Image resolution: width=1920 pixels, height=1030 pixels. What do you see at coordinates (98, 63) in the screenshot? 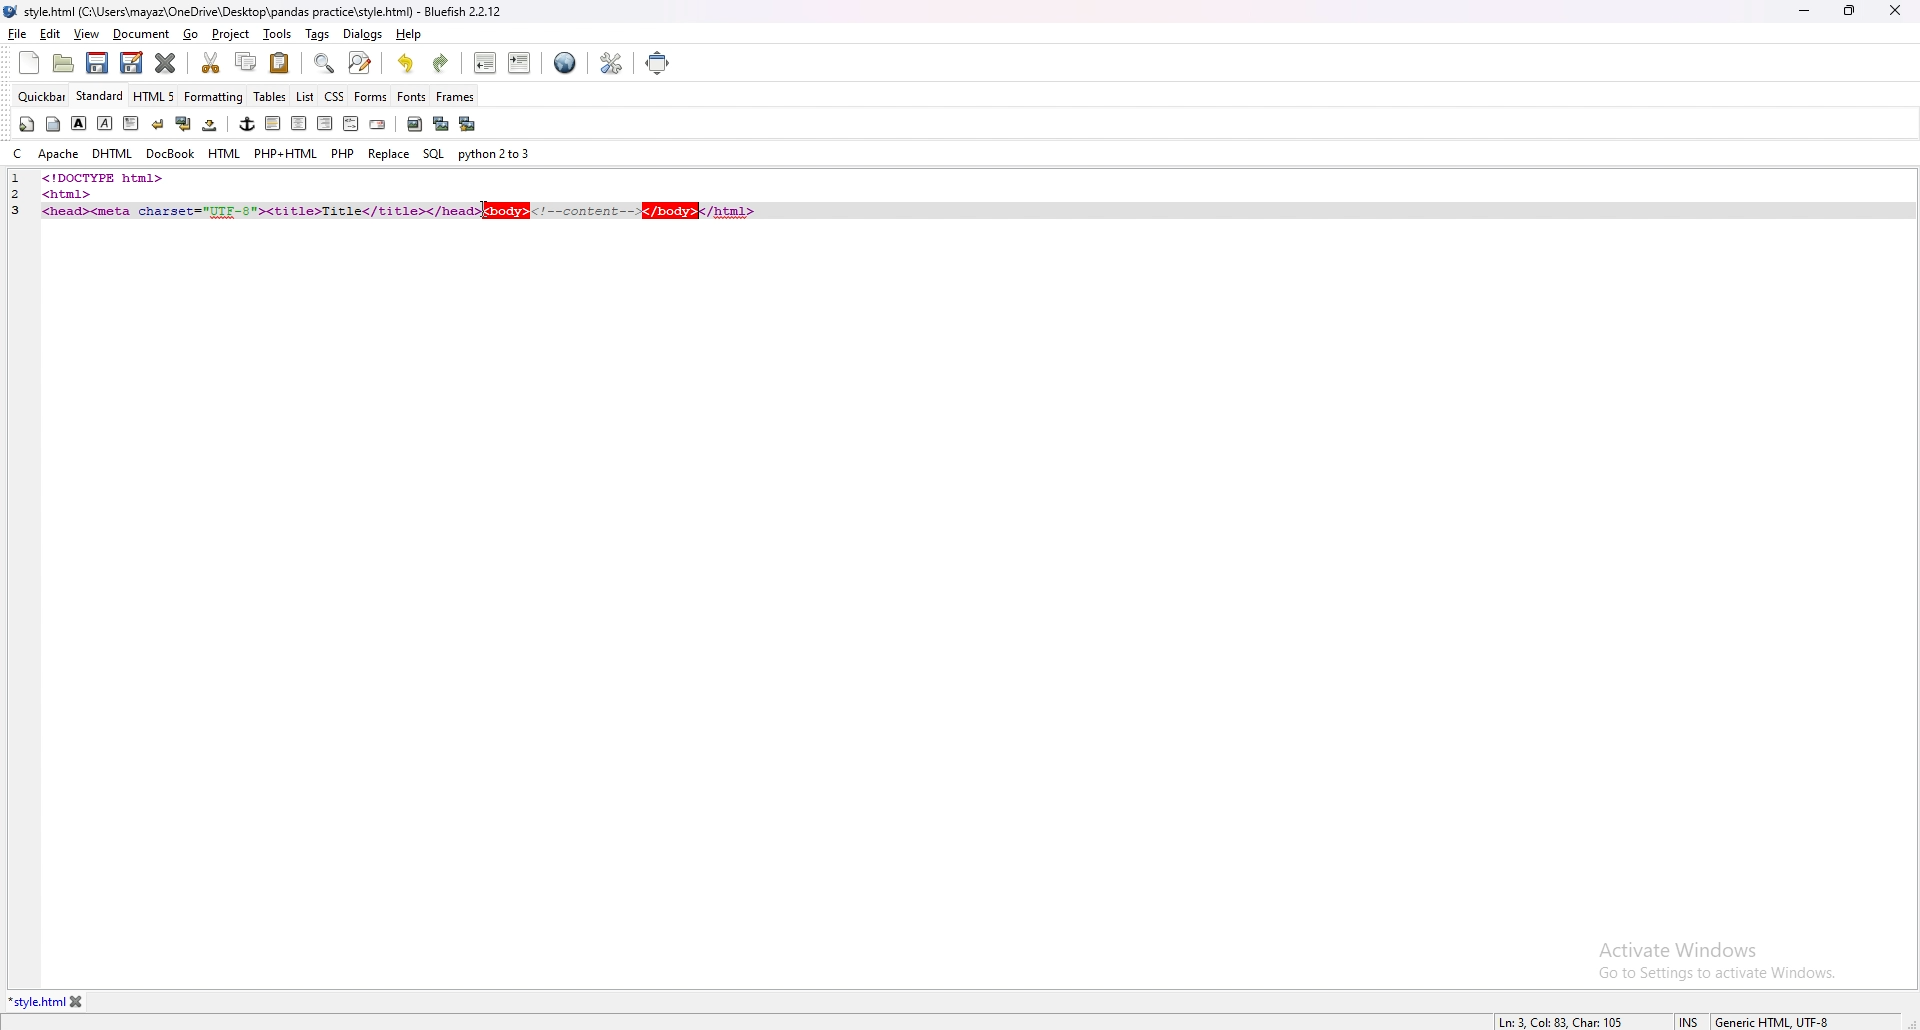
I see `save` at bounding box center [98, 63].